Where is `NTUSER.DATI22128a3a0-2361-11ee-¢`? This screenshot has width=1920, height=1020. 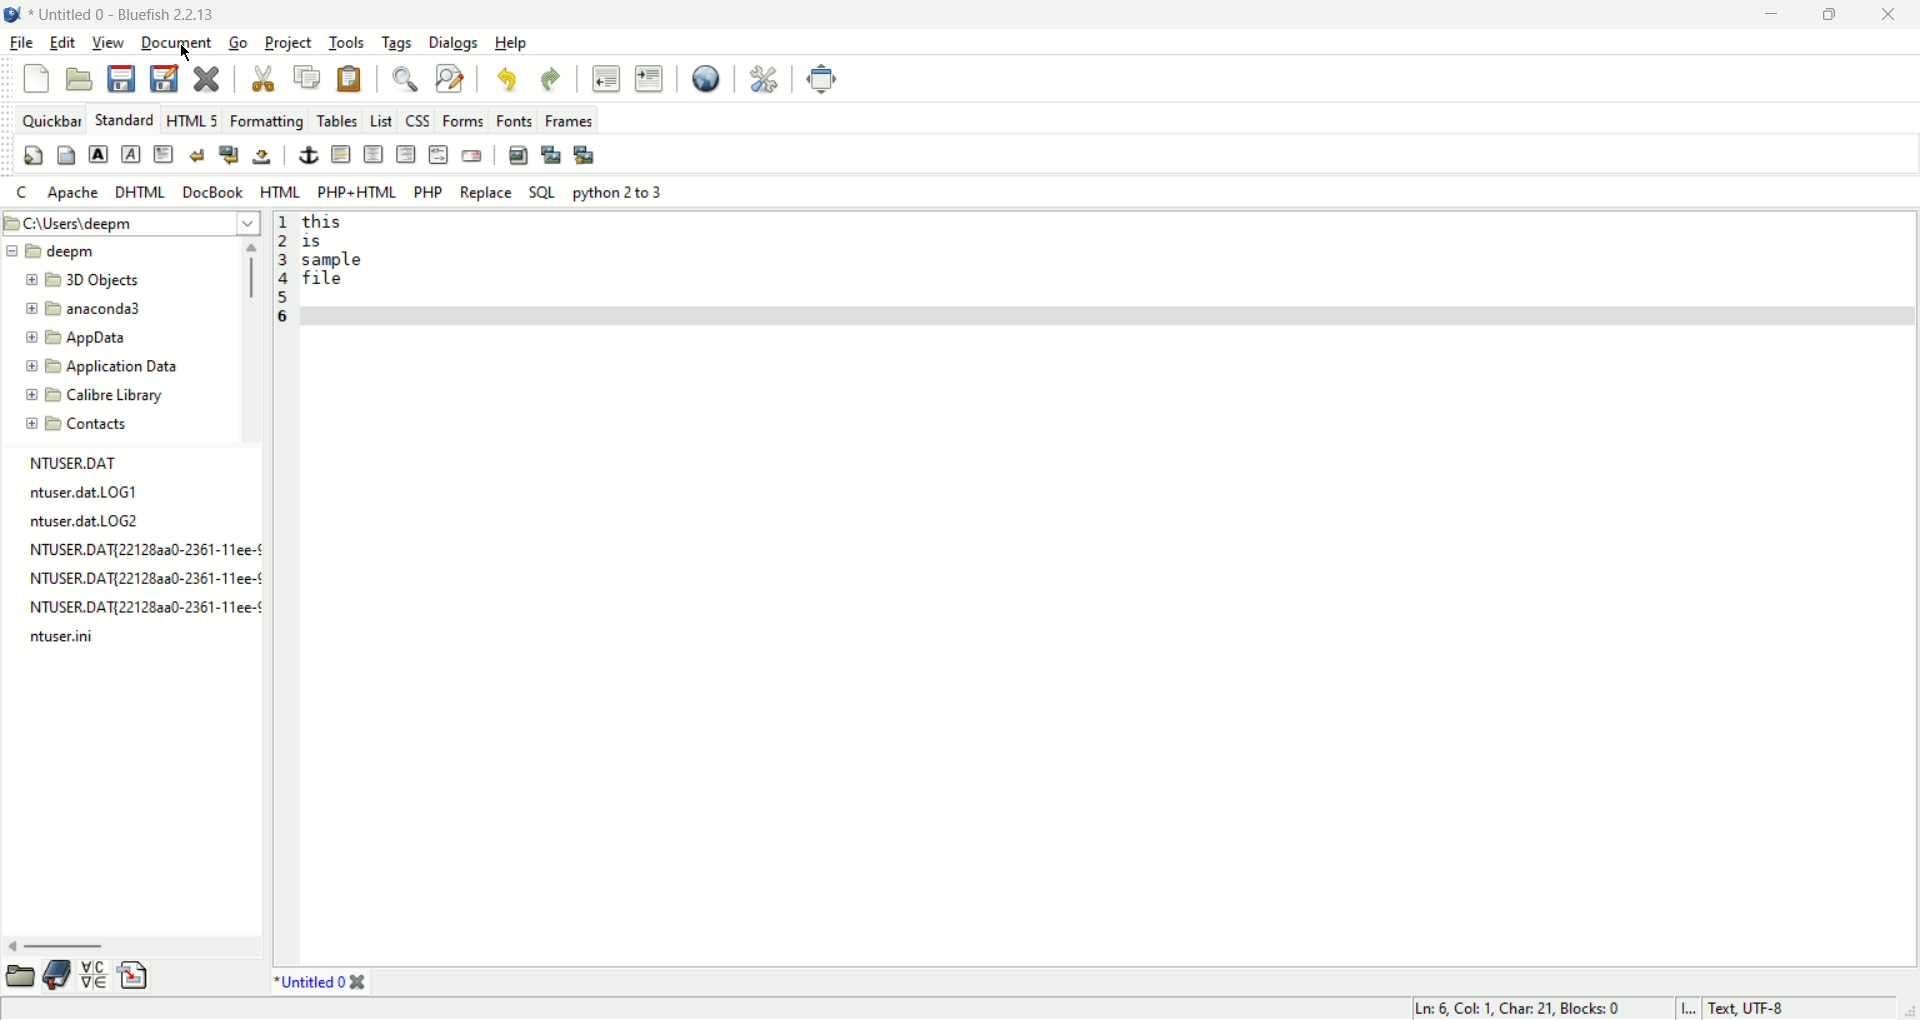
NTUSER.DATI22128a3a0-2361-11ee-¢ is located at coordinates (145, 546).